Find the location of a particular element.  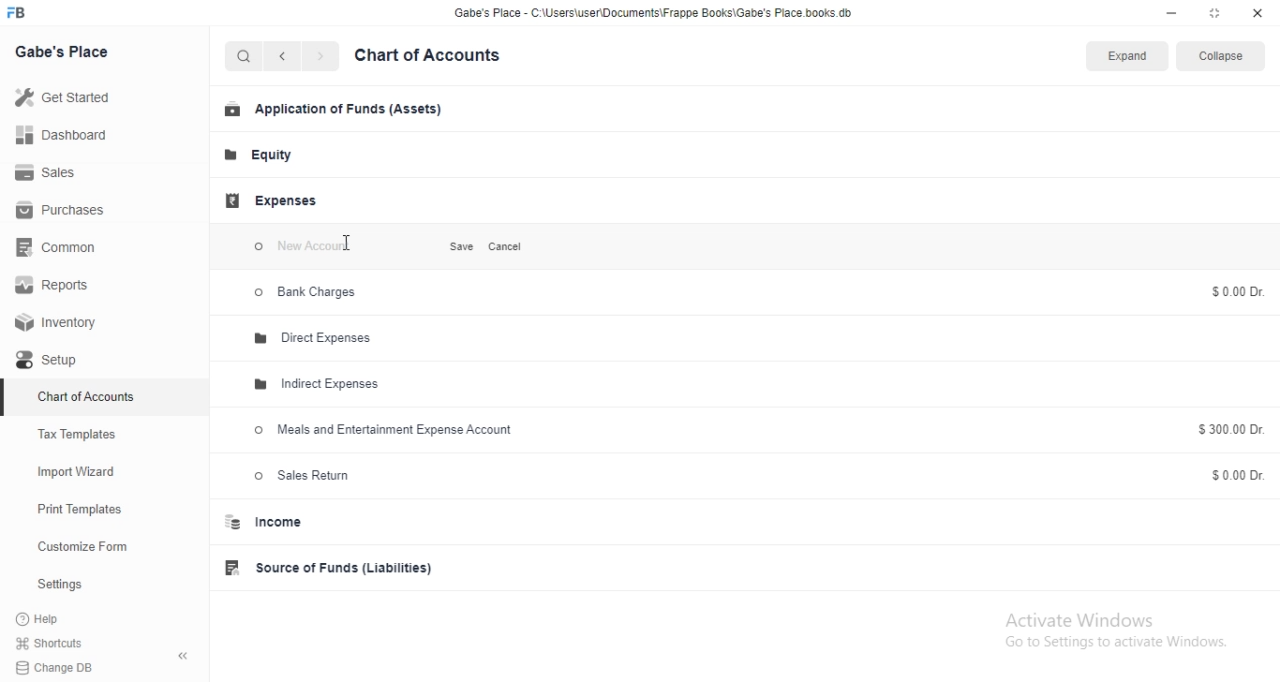

Collapse. is located at coordinates (1225, 57).